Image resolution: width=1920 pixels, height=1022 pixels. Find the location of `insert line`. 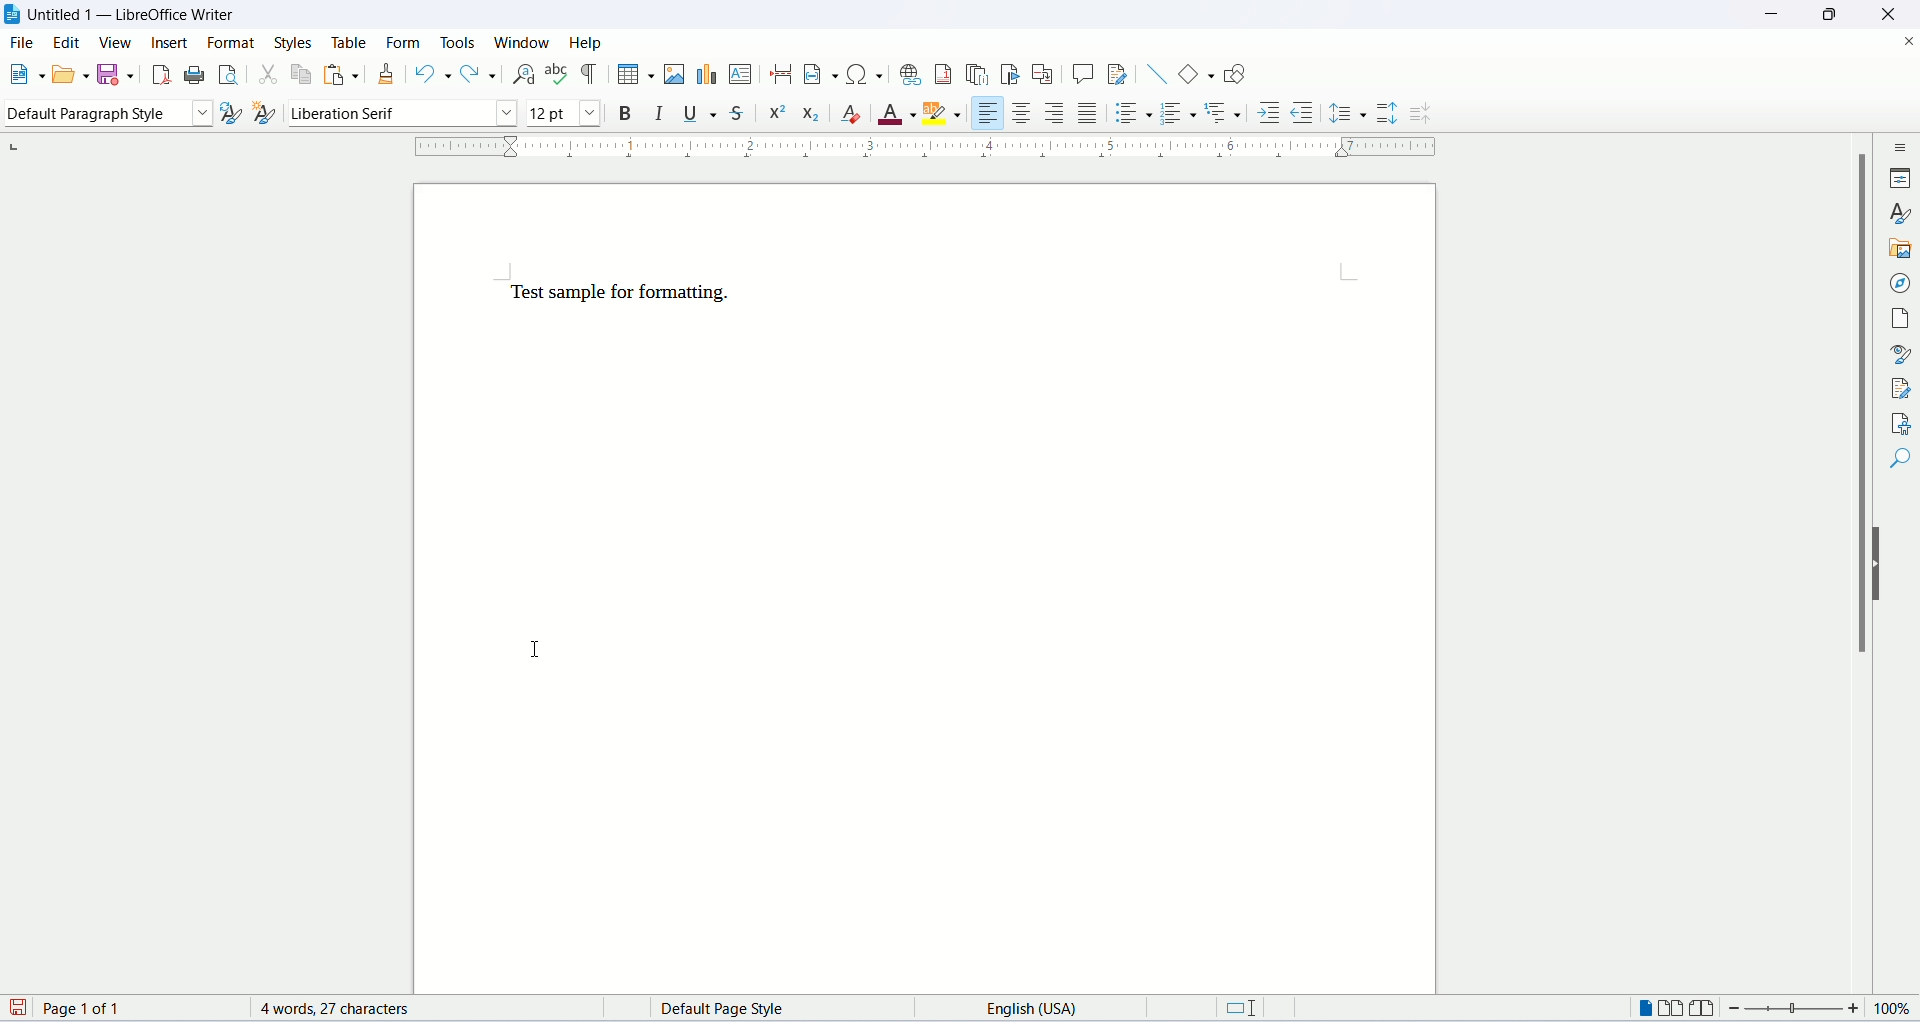

insert line is located at coordinates (1154, 72).